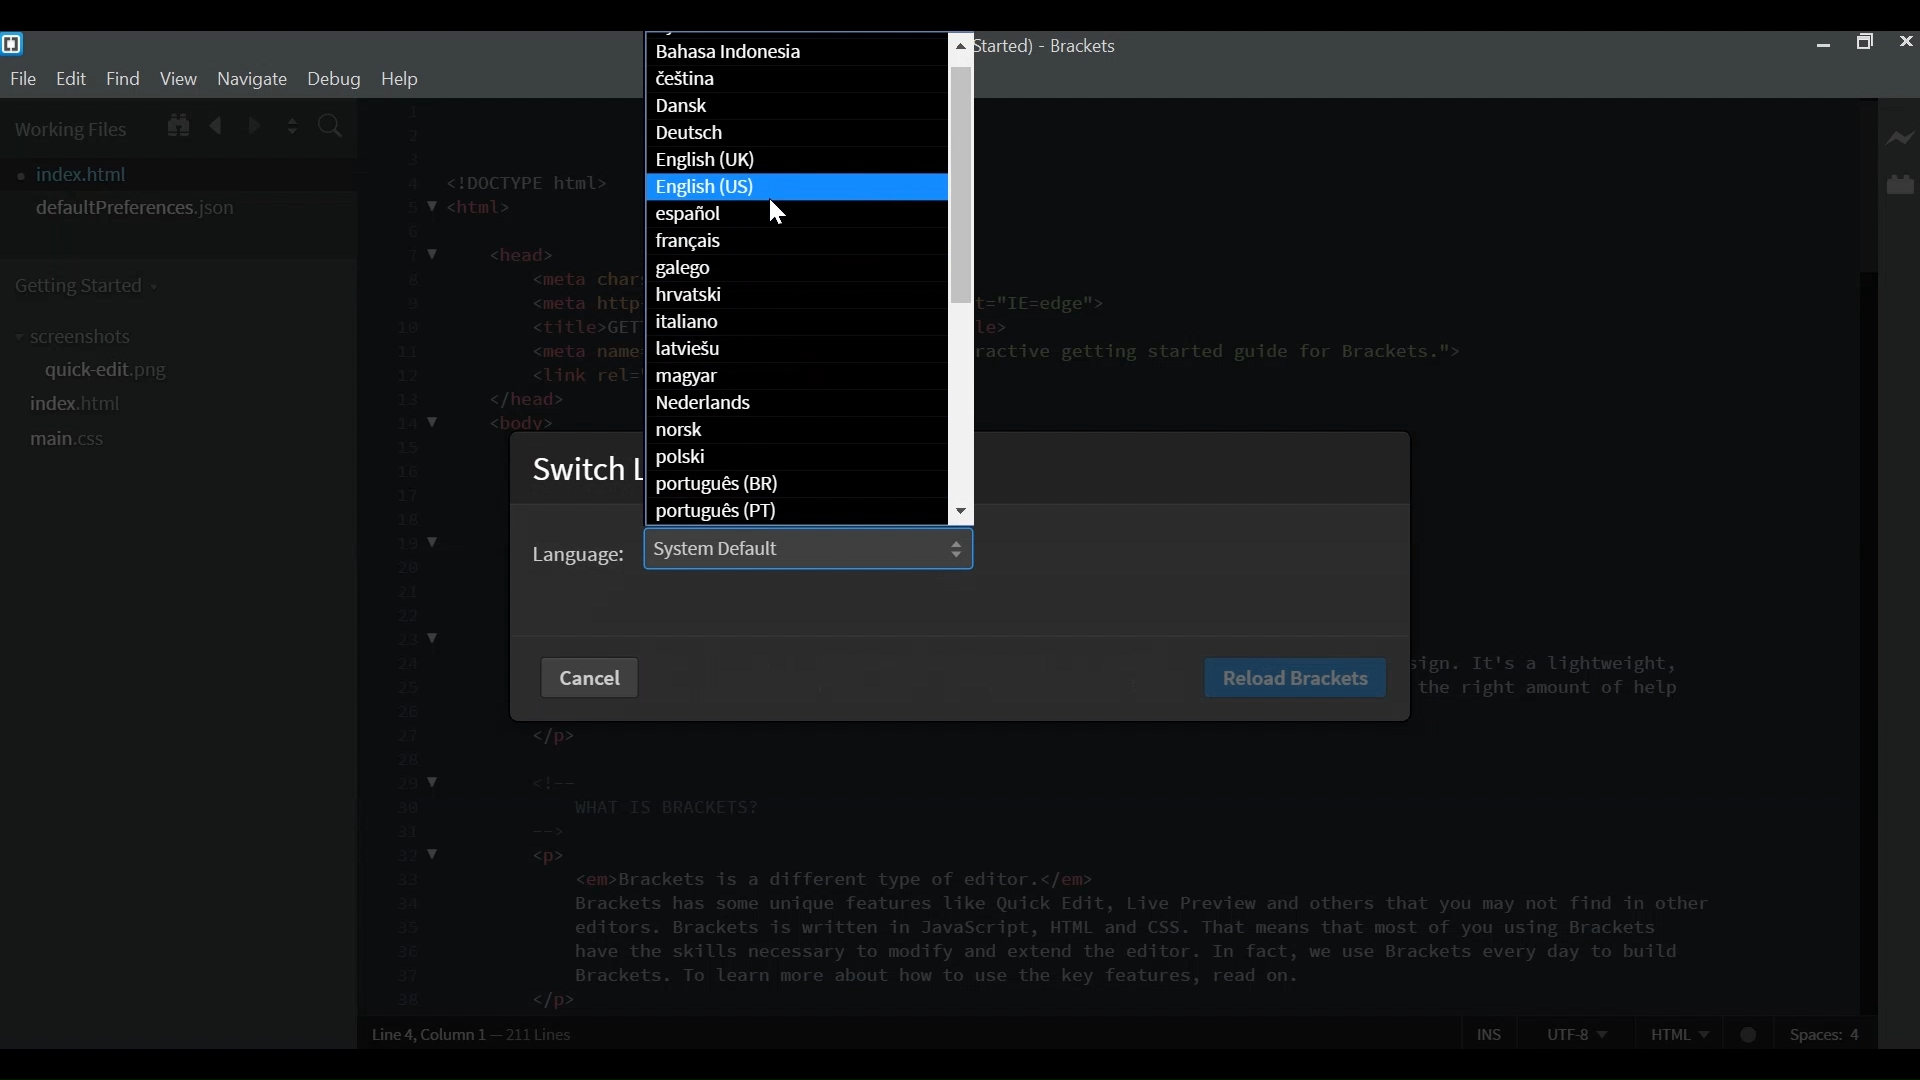 This screenshot has width=1920, height=1080. I want to click on norsk, so click(797, 429).